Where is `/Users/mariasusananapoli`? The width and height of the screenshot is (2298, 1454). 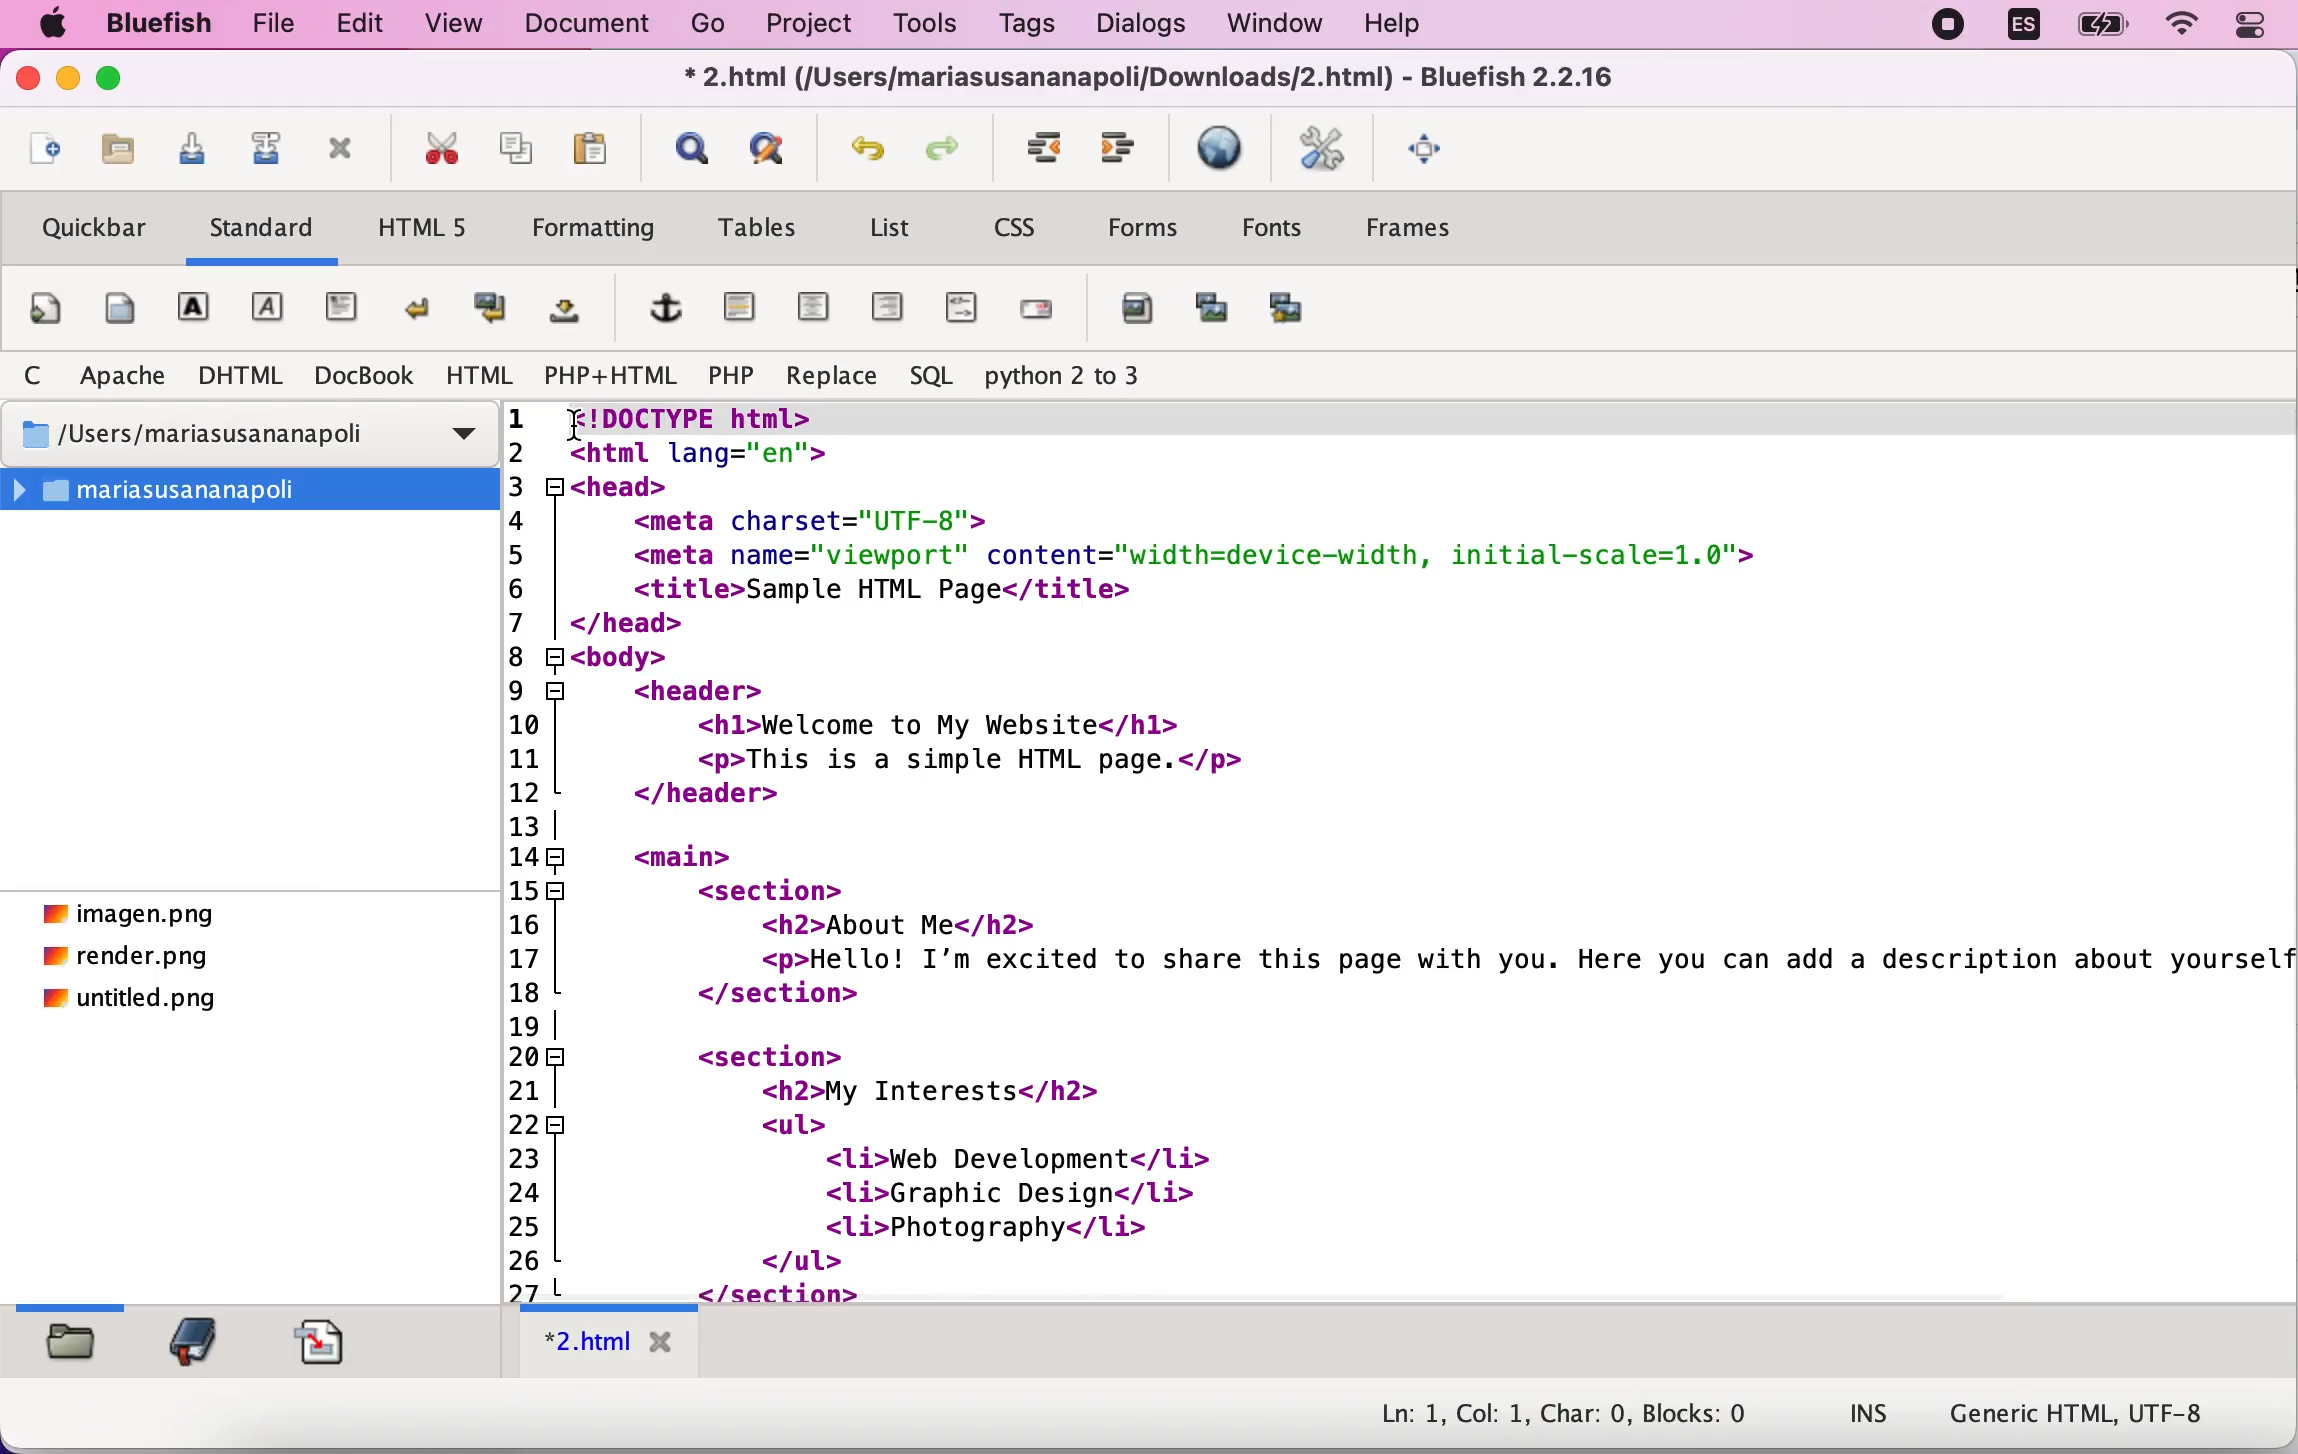 /Users/mariasusananapoli is located at coordinates (253, 436).